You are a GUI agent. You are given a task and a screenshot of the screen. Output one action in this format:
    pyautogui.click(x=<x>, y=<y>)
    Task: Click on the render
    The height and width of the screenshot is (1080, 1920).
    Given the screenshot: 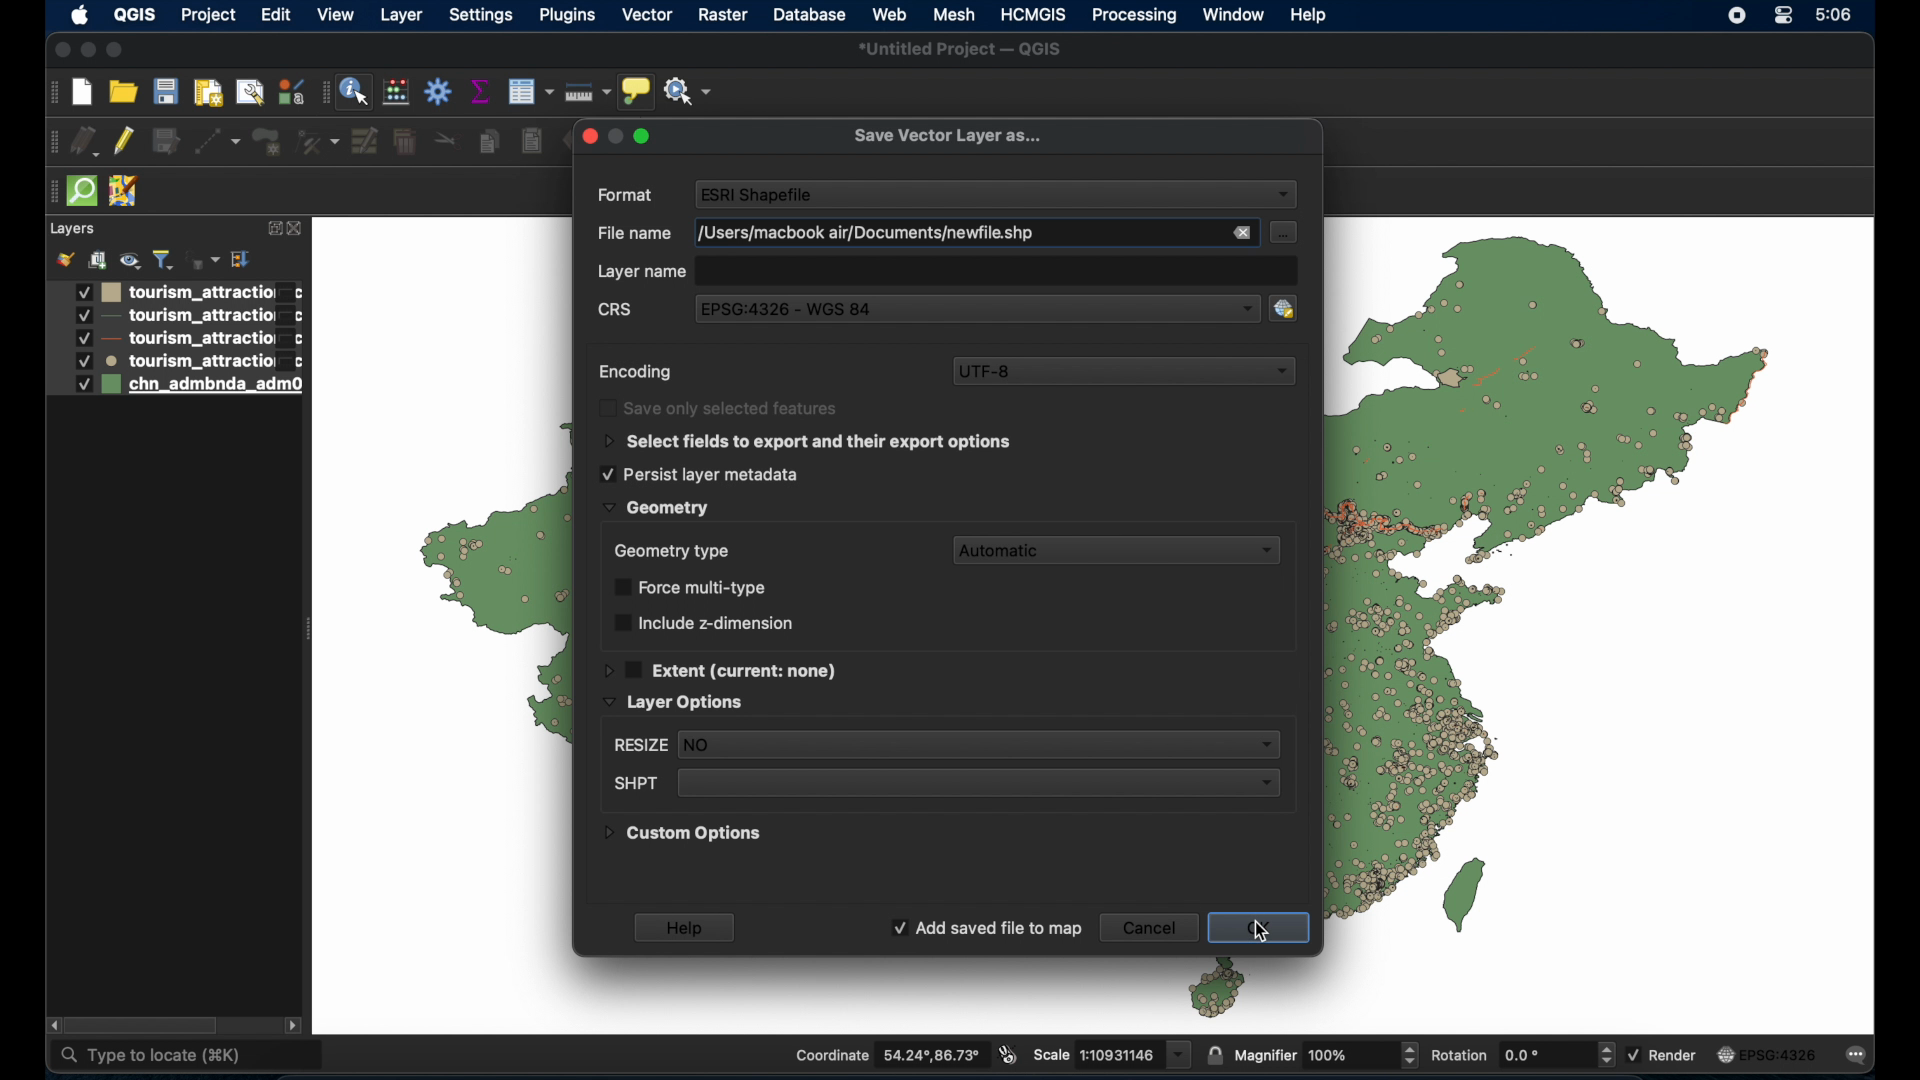 What is the action you would take?
    pyautogui.click(x=1663, y=1056)
    